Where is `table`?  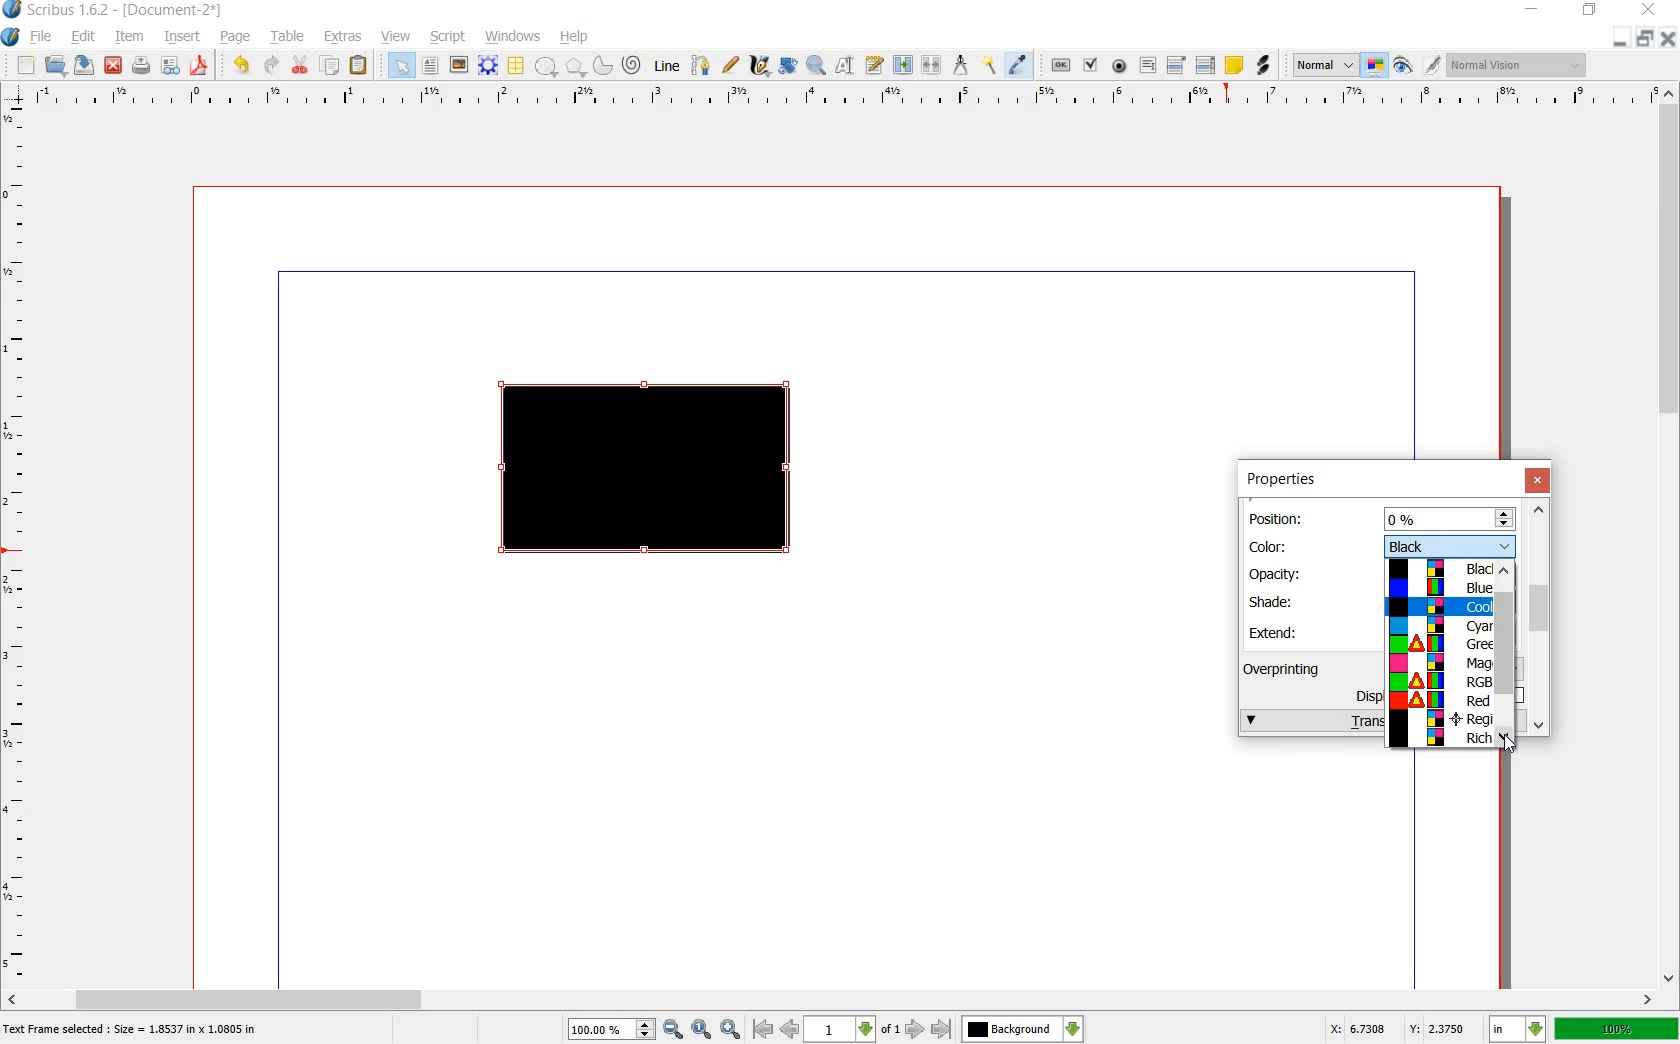
table is located at coordinates (517, 66).